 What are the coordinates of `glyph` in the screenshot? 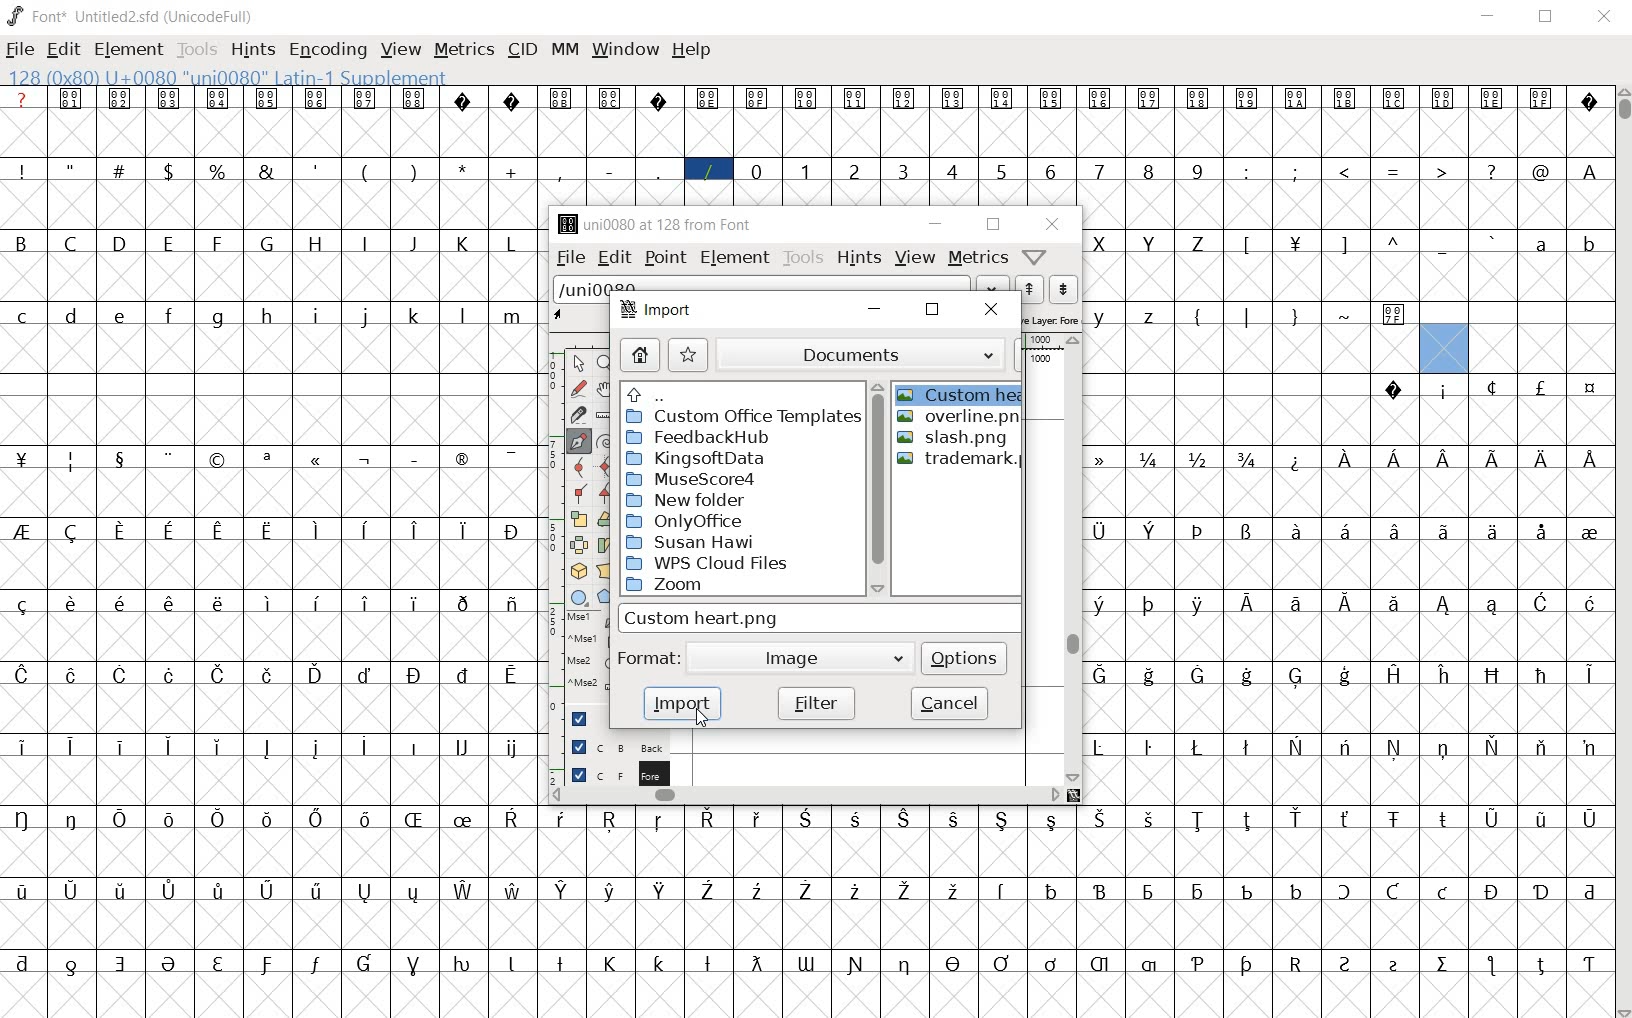 It's located at (1394, 316).